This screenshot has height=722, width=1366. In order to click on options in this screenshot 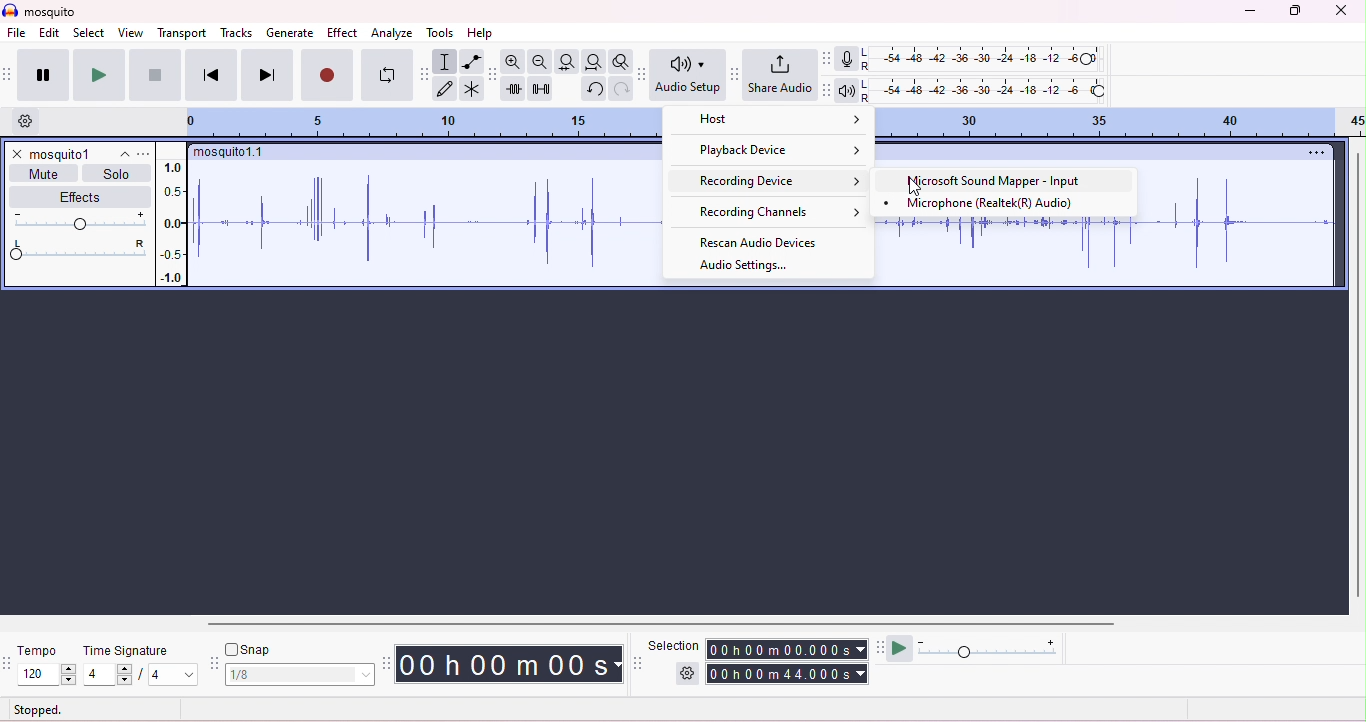, I will do `click(1312, 152)`.